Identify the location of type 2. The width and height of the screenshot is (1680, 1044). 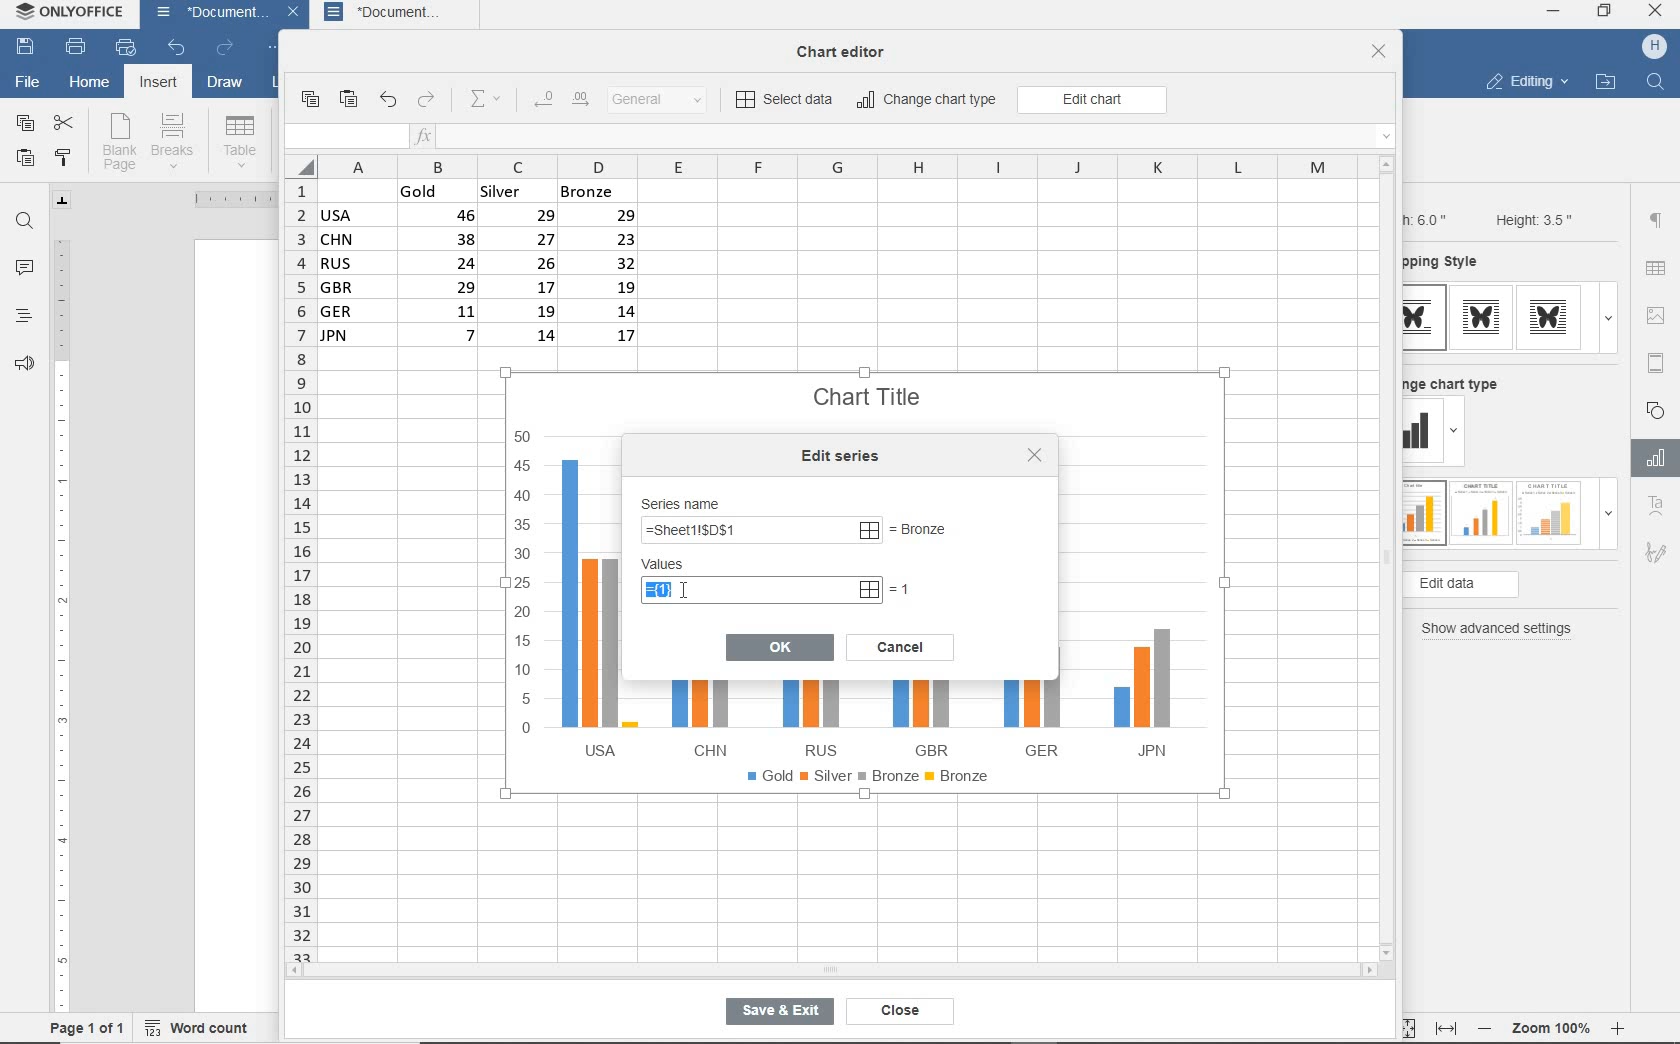
(1481, 317).